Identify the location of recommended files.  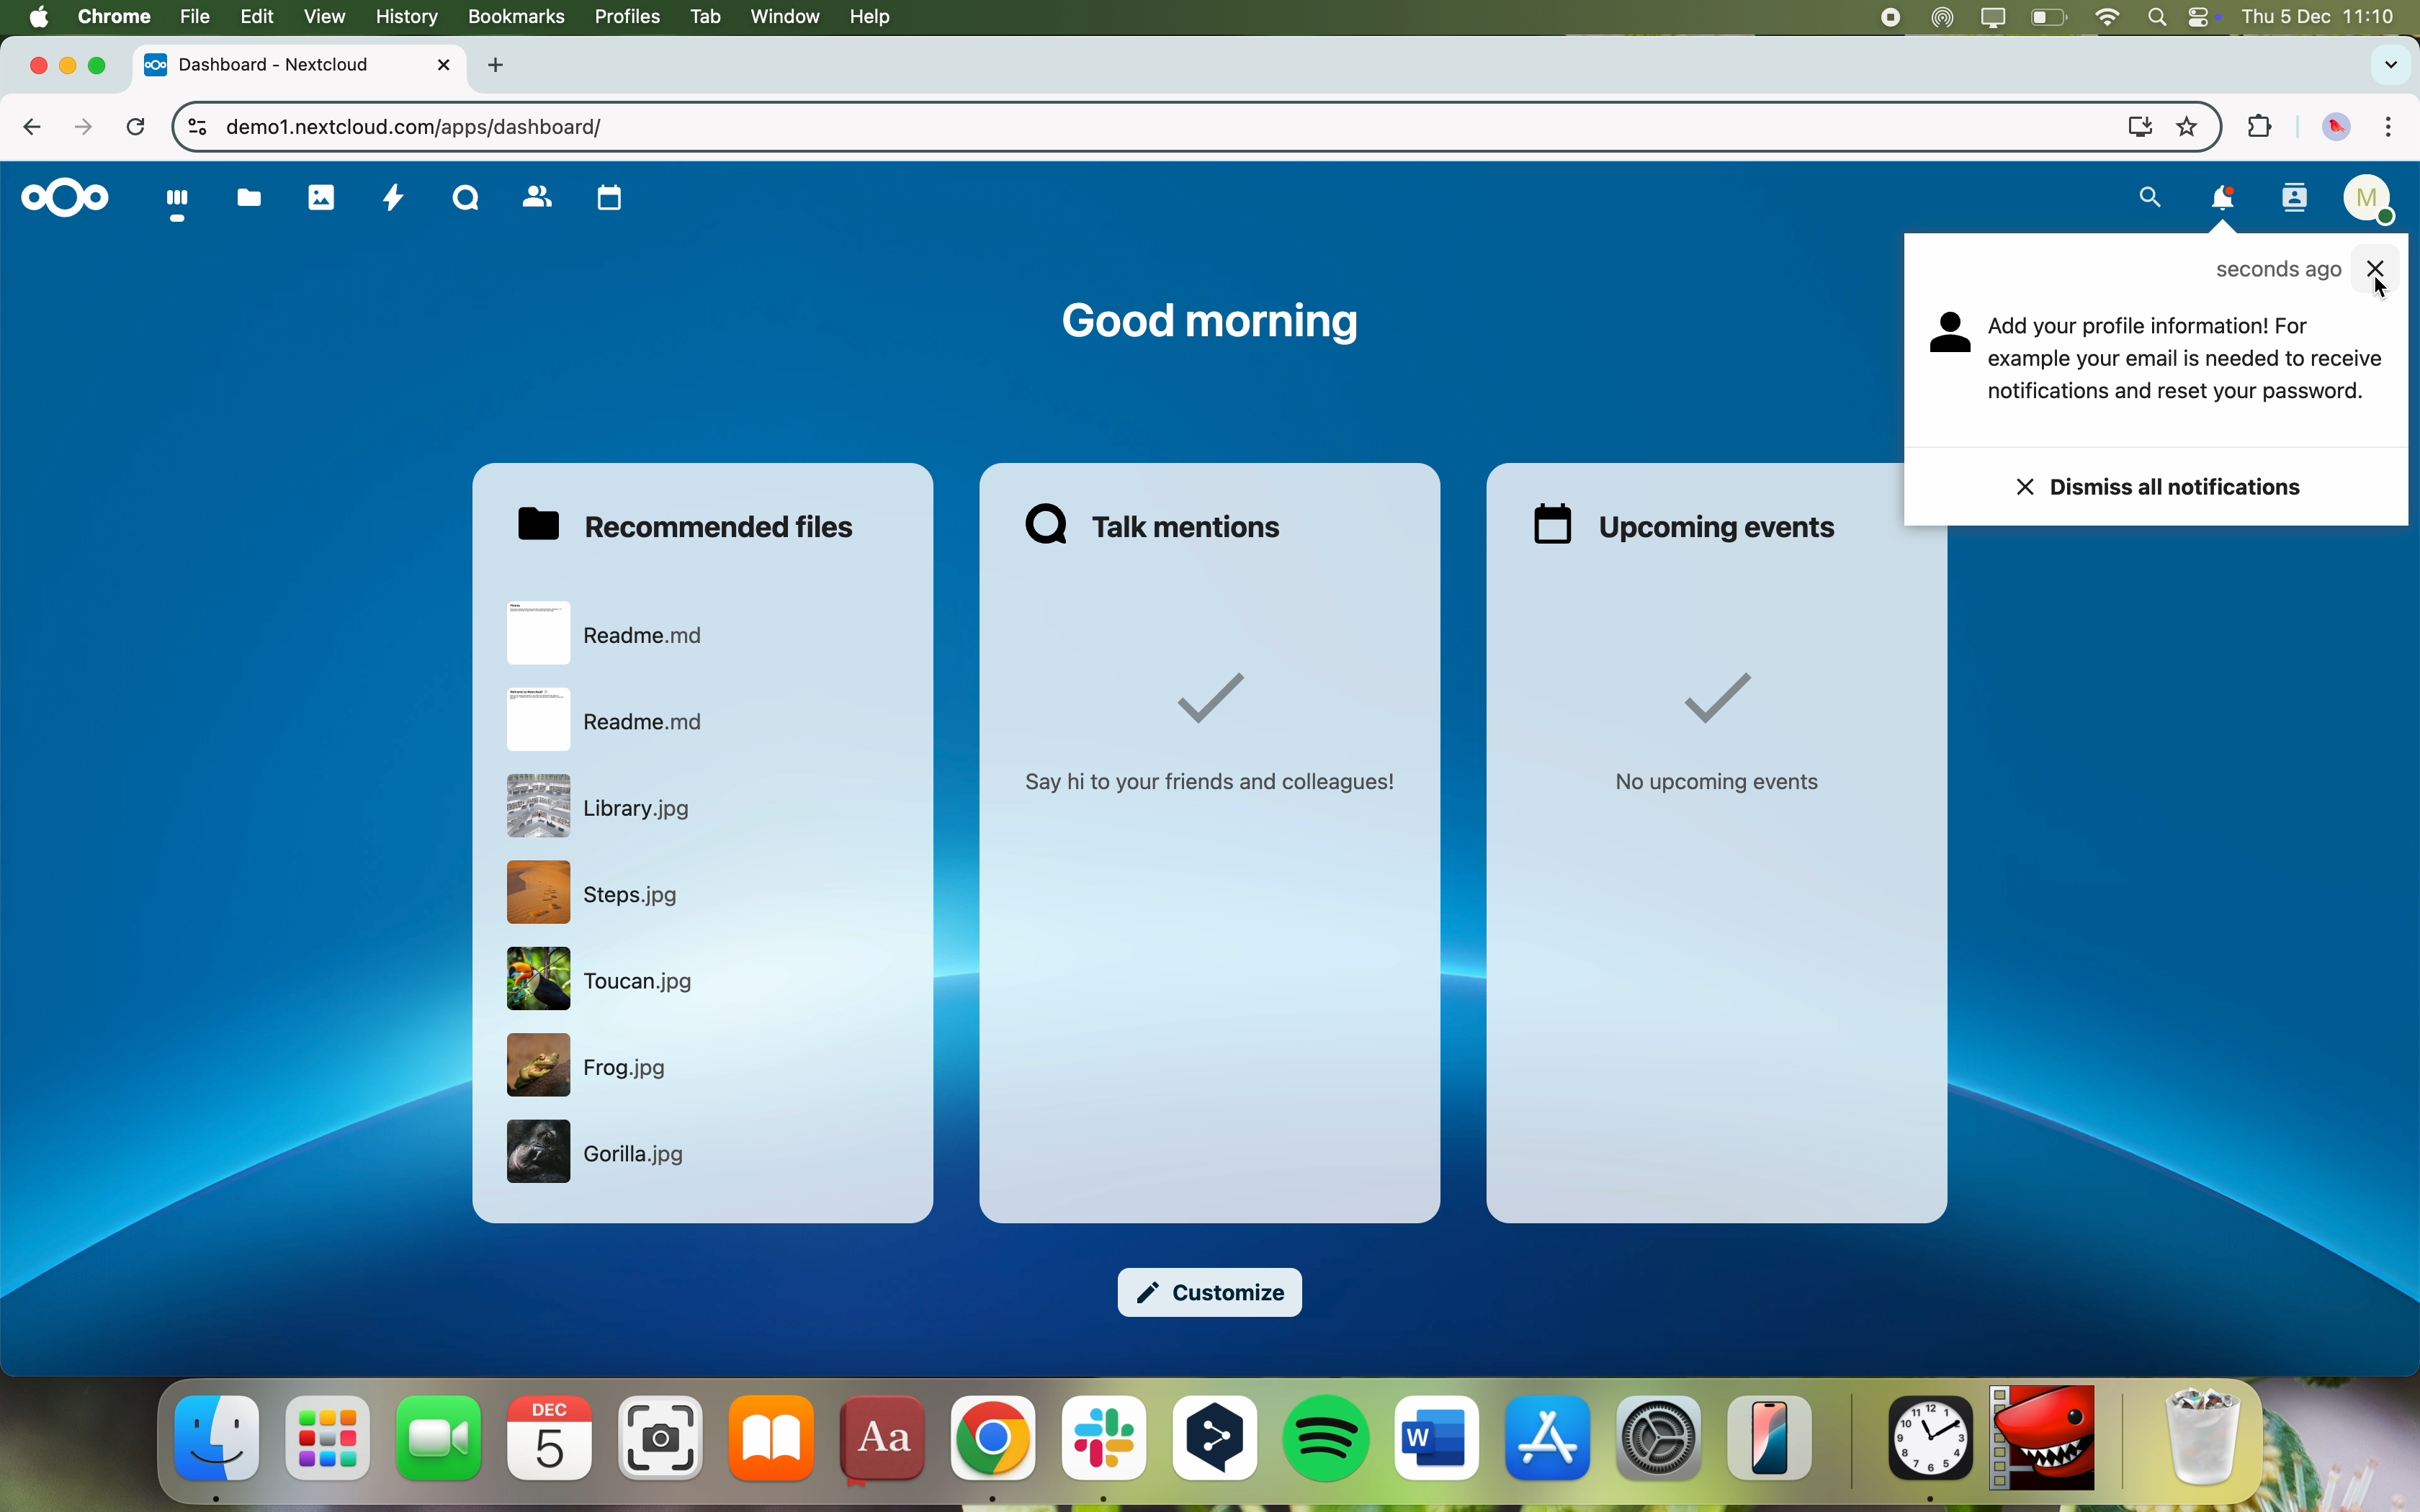
(693, 523).